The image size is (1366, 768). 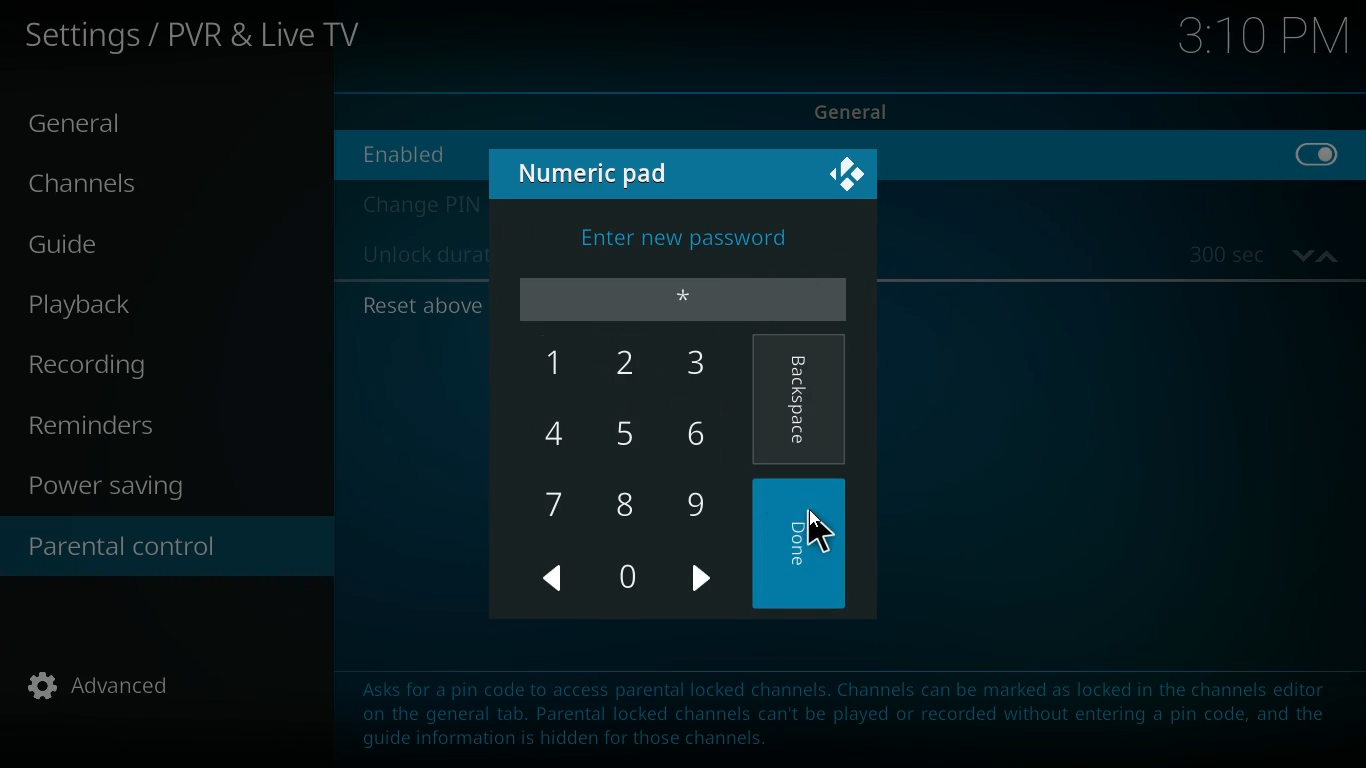 What do you see at coordinates (801, 545) in the screenshot?
I see `done` at bounding box center [801, 545].